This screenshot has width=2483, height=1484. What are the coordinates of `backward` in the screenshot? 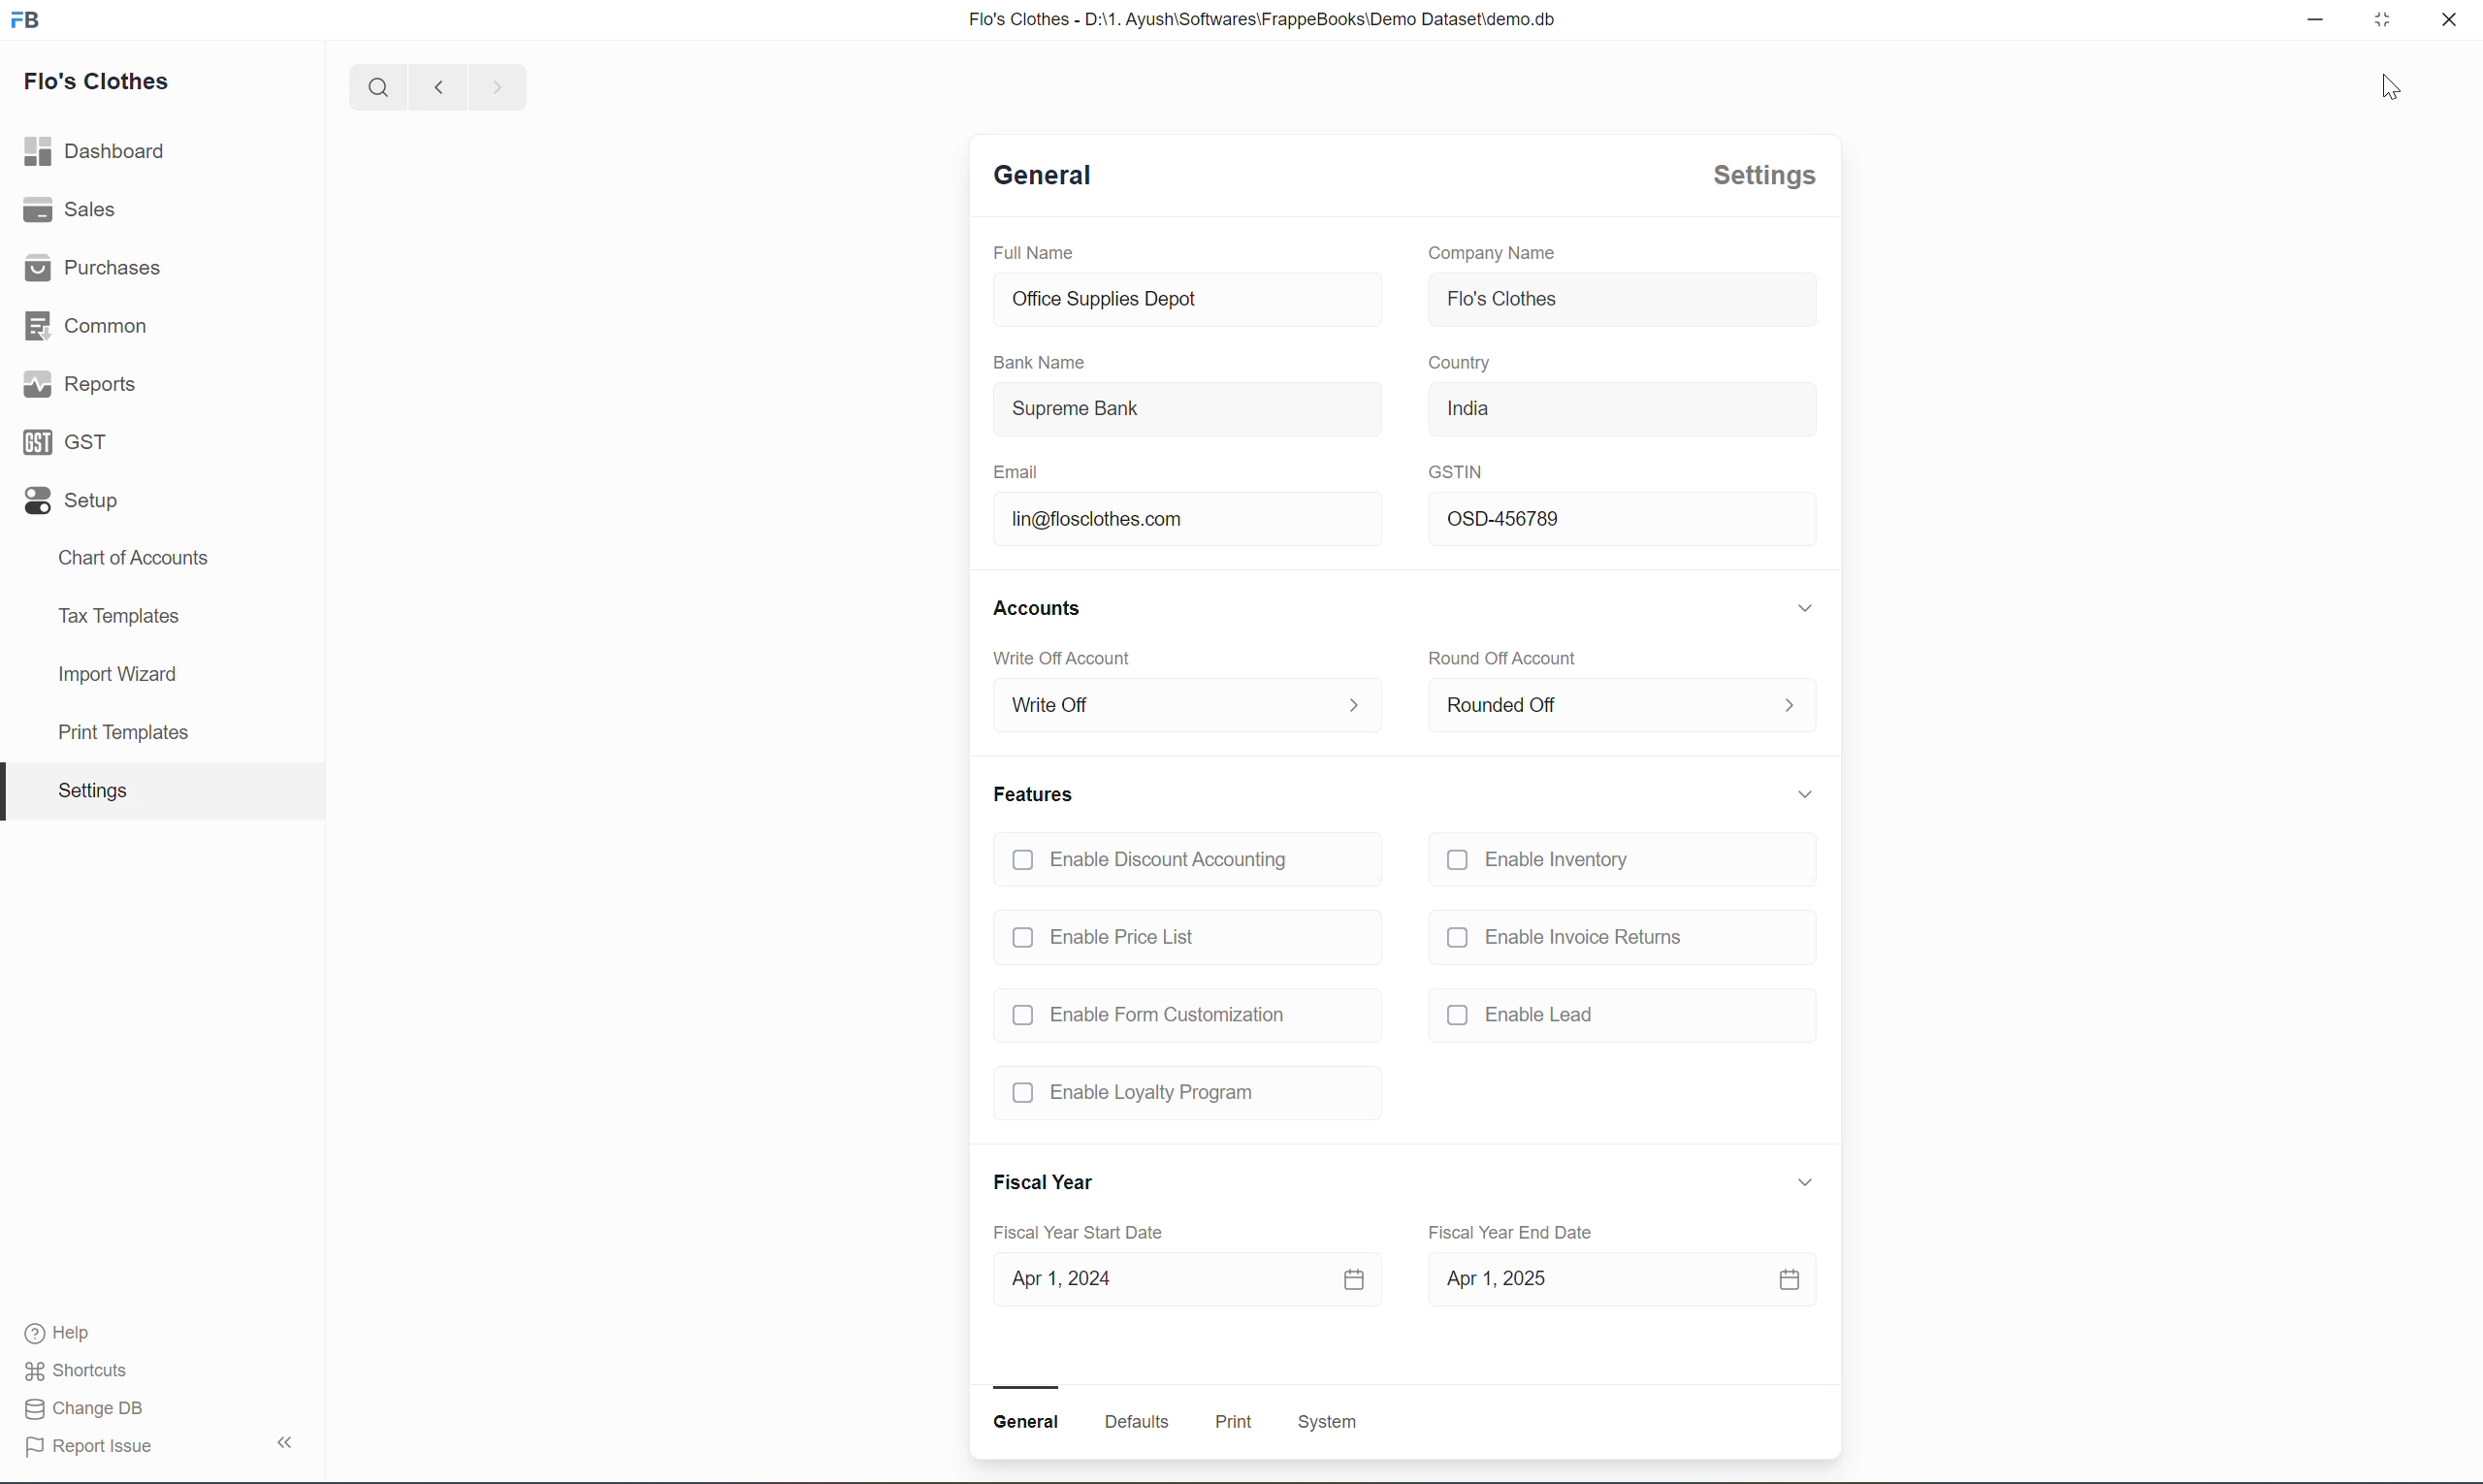 It's located at (441, 86).